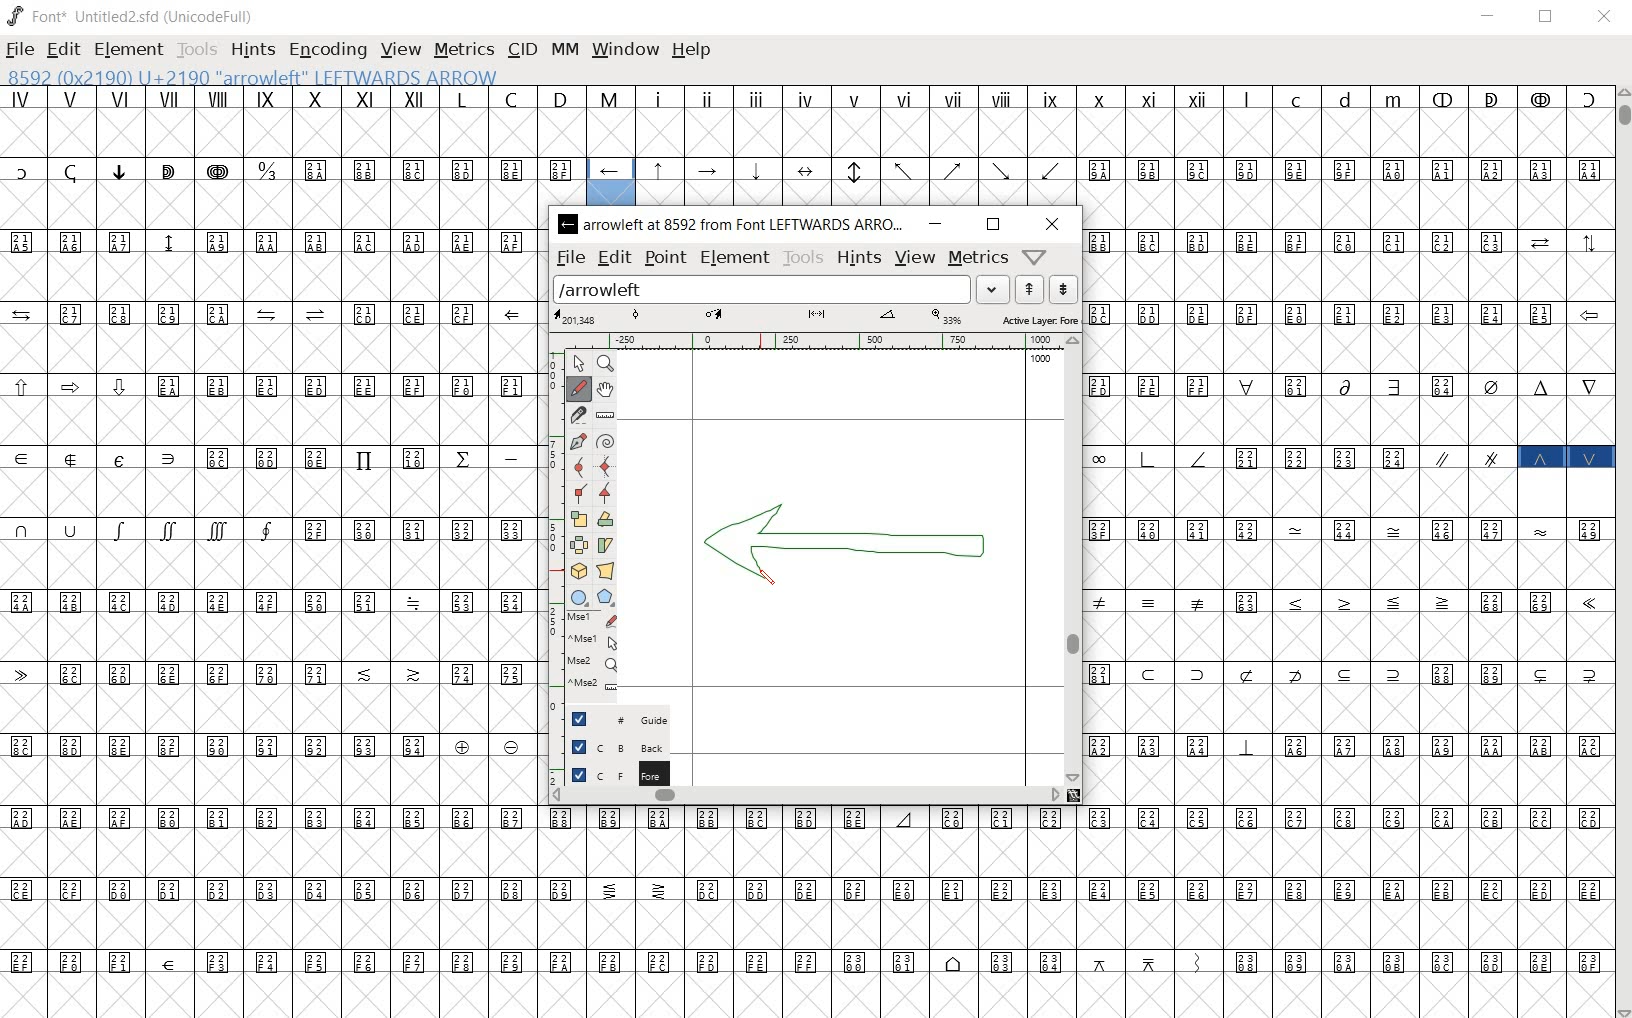  Describe the element at coordinates (129, 50) in the screenshot. I see `Element` at that location.